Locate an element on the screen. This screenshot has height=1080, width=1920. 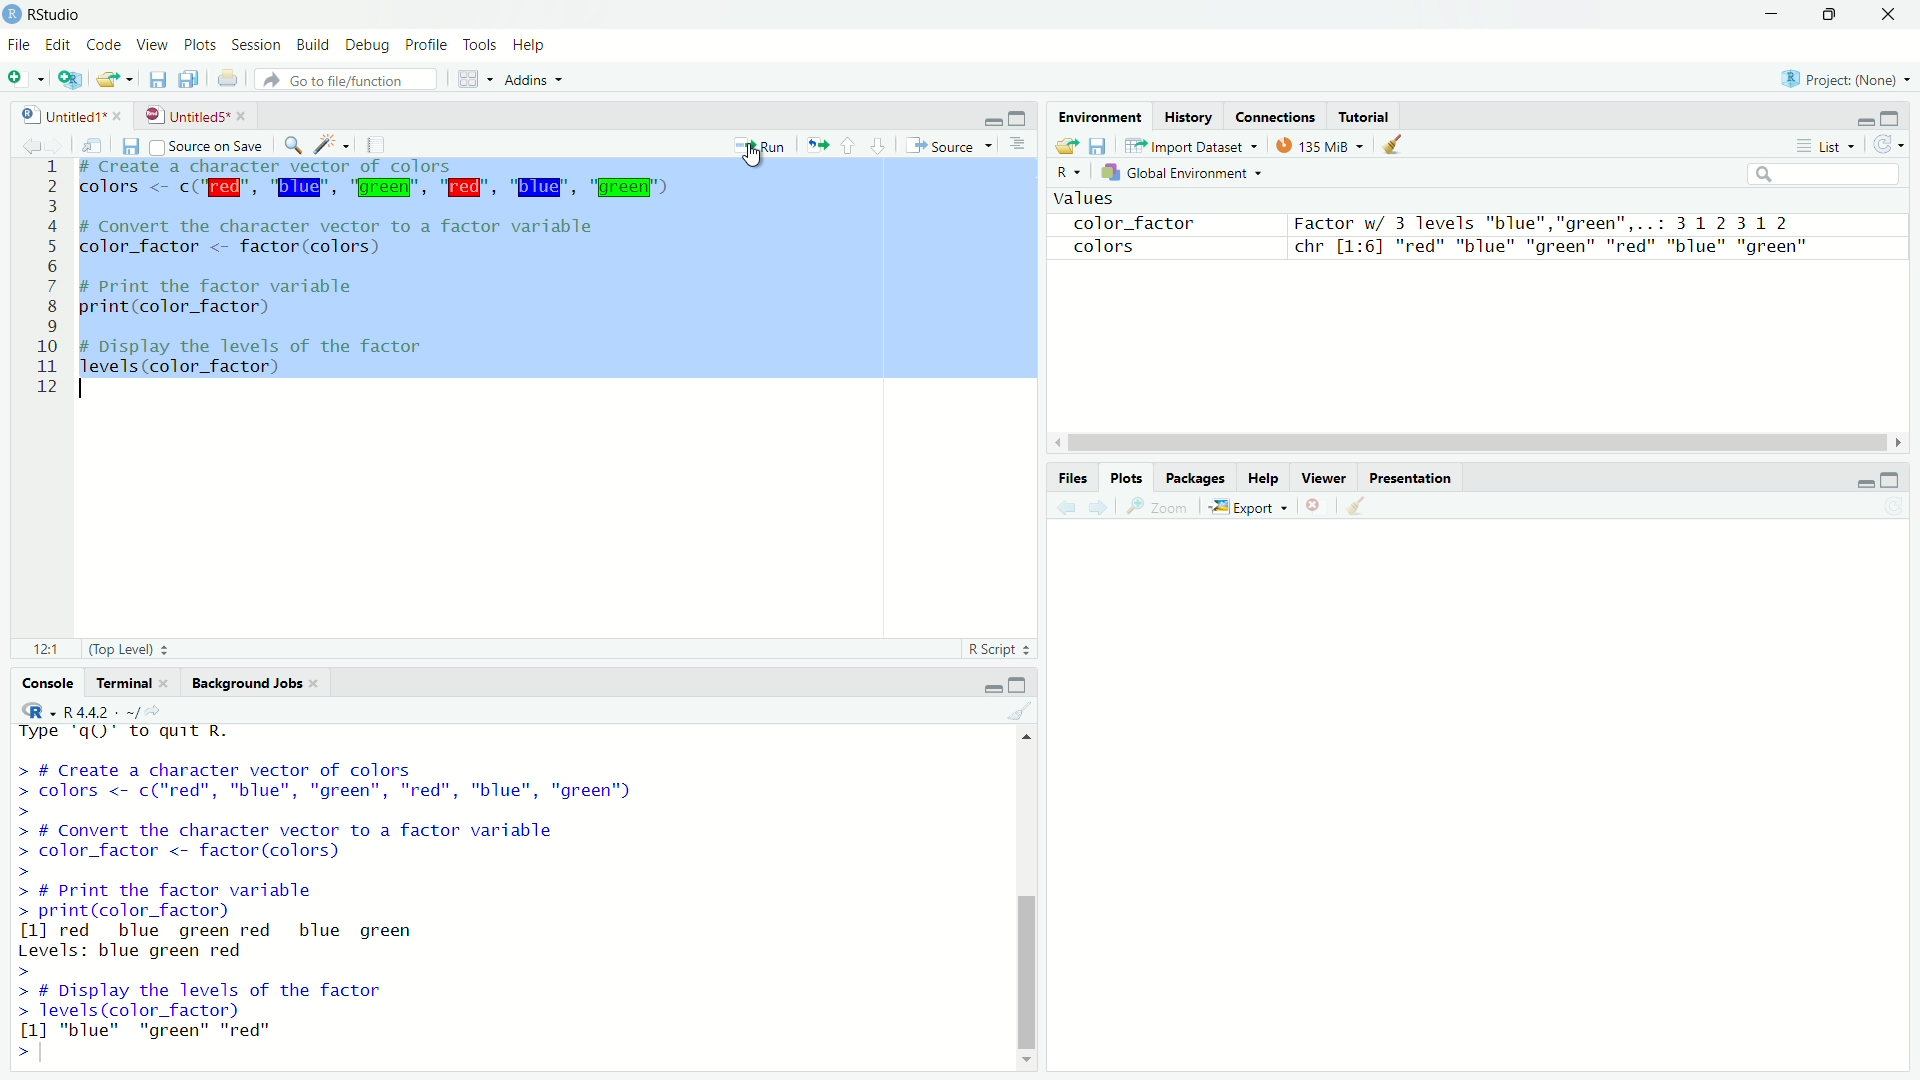
source on save is located at coordinates (211, 145).